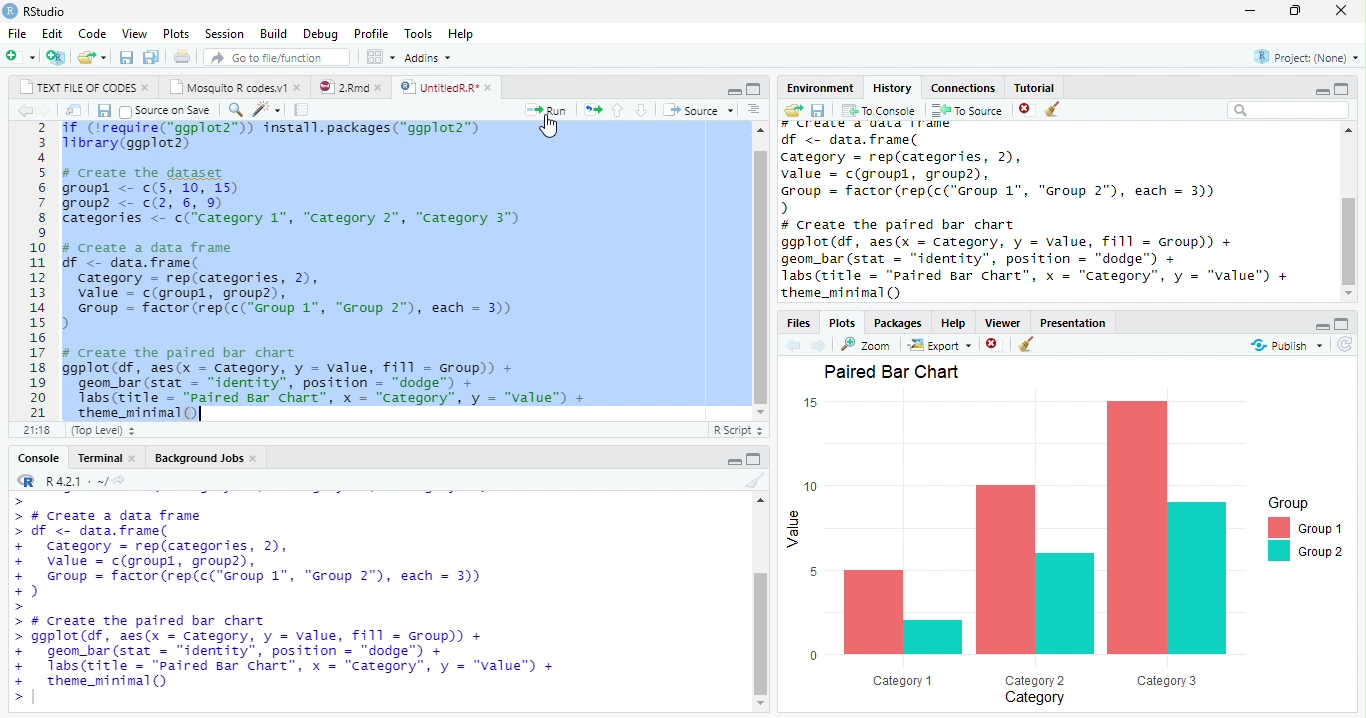 This screenshot has width=1366, height=718. Describe the element at coordinates (891, 87) in the screenshot. I see `history` at that location.